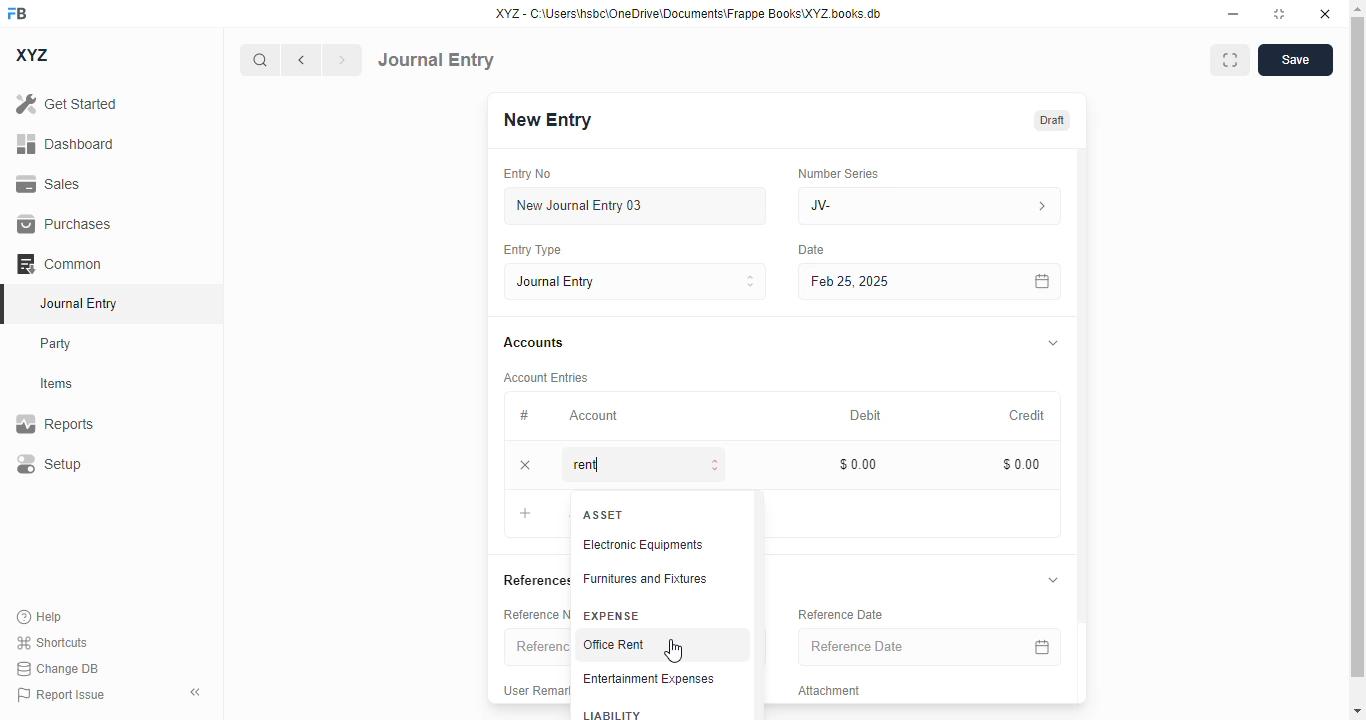 The height and width of the screenshot is (720, 1366). What do you see at coordinates (544, 377) in the screenshot?
I see `account entries` at bounding box center [544, 377].